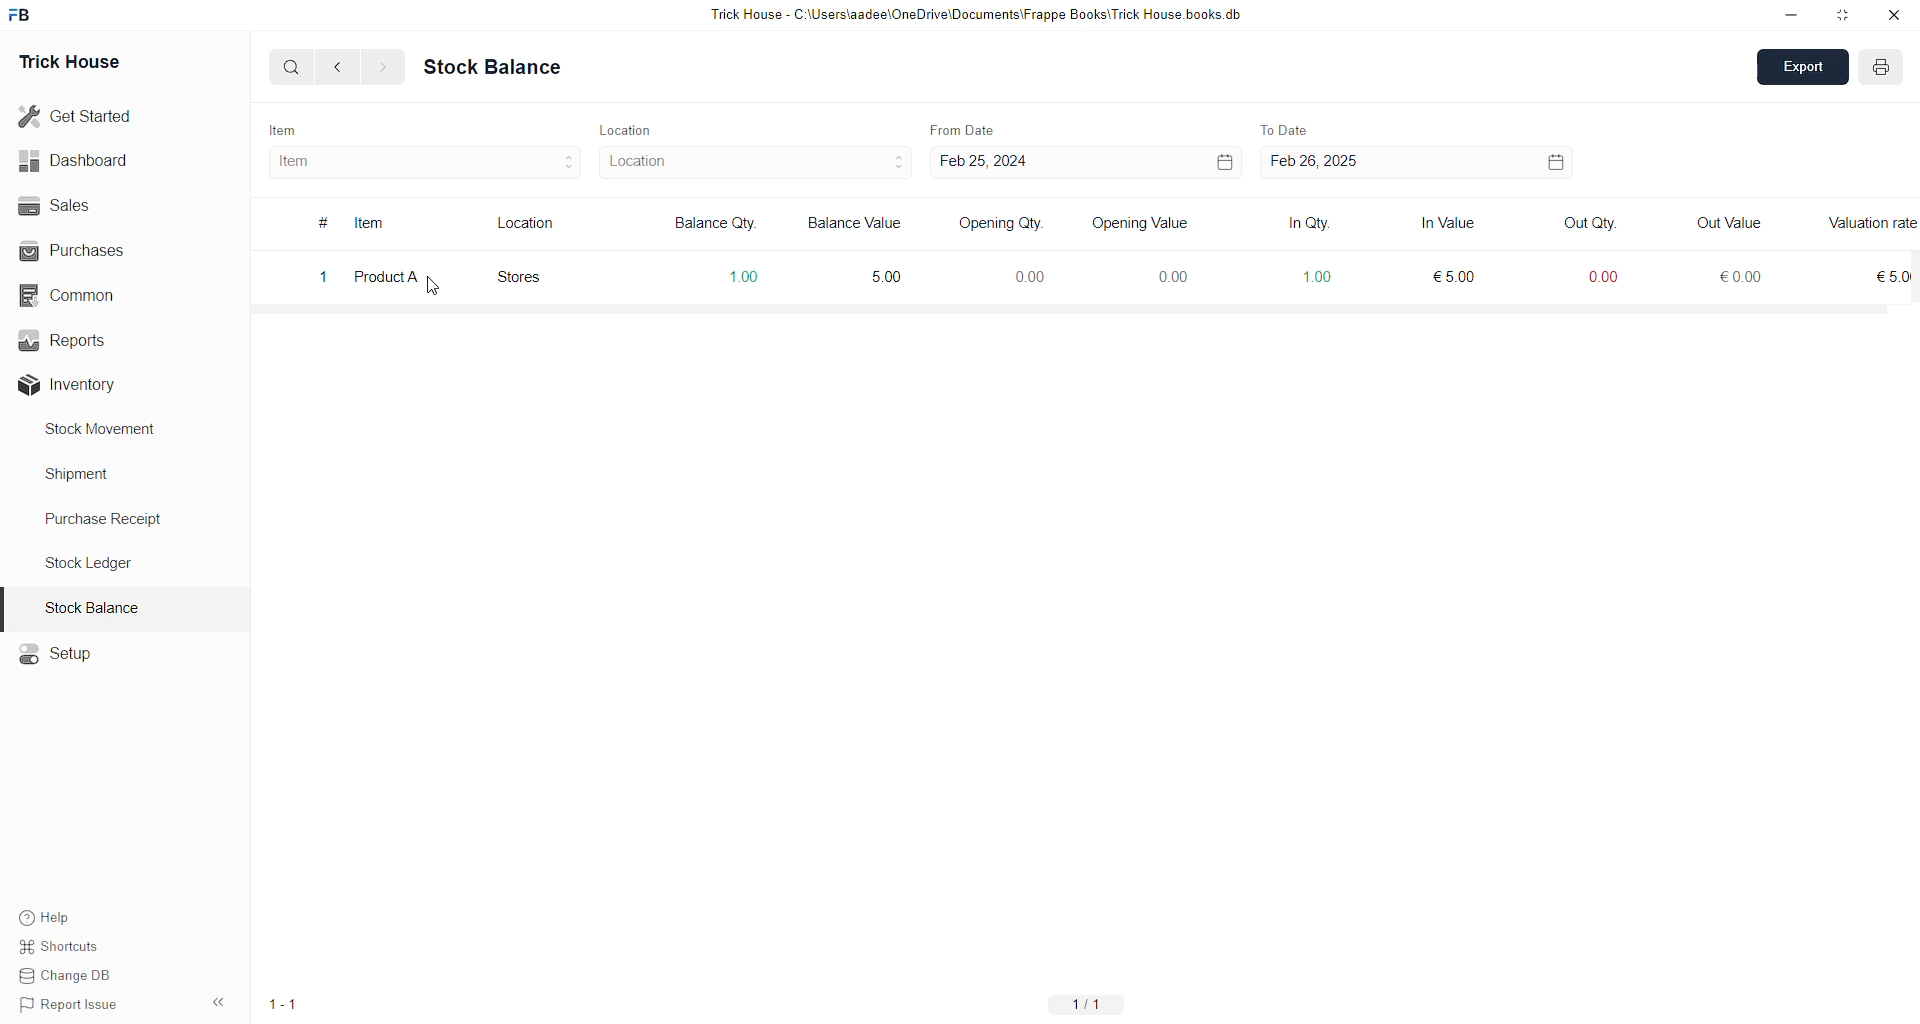 Image resolution: width=1920 pixels, height=1024 pixels. I want to click on Trick House, so click(79, 61).